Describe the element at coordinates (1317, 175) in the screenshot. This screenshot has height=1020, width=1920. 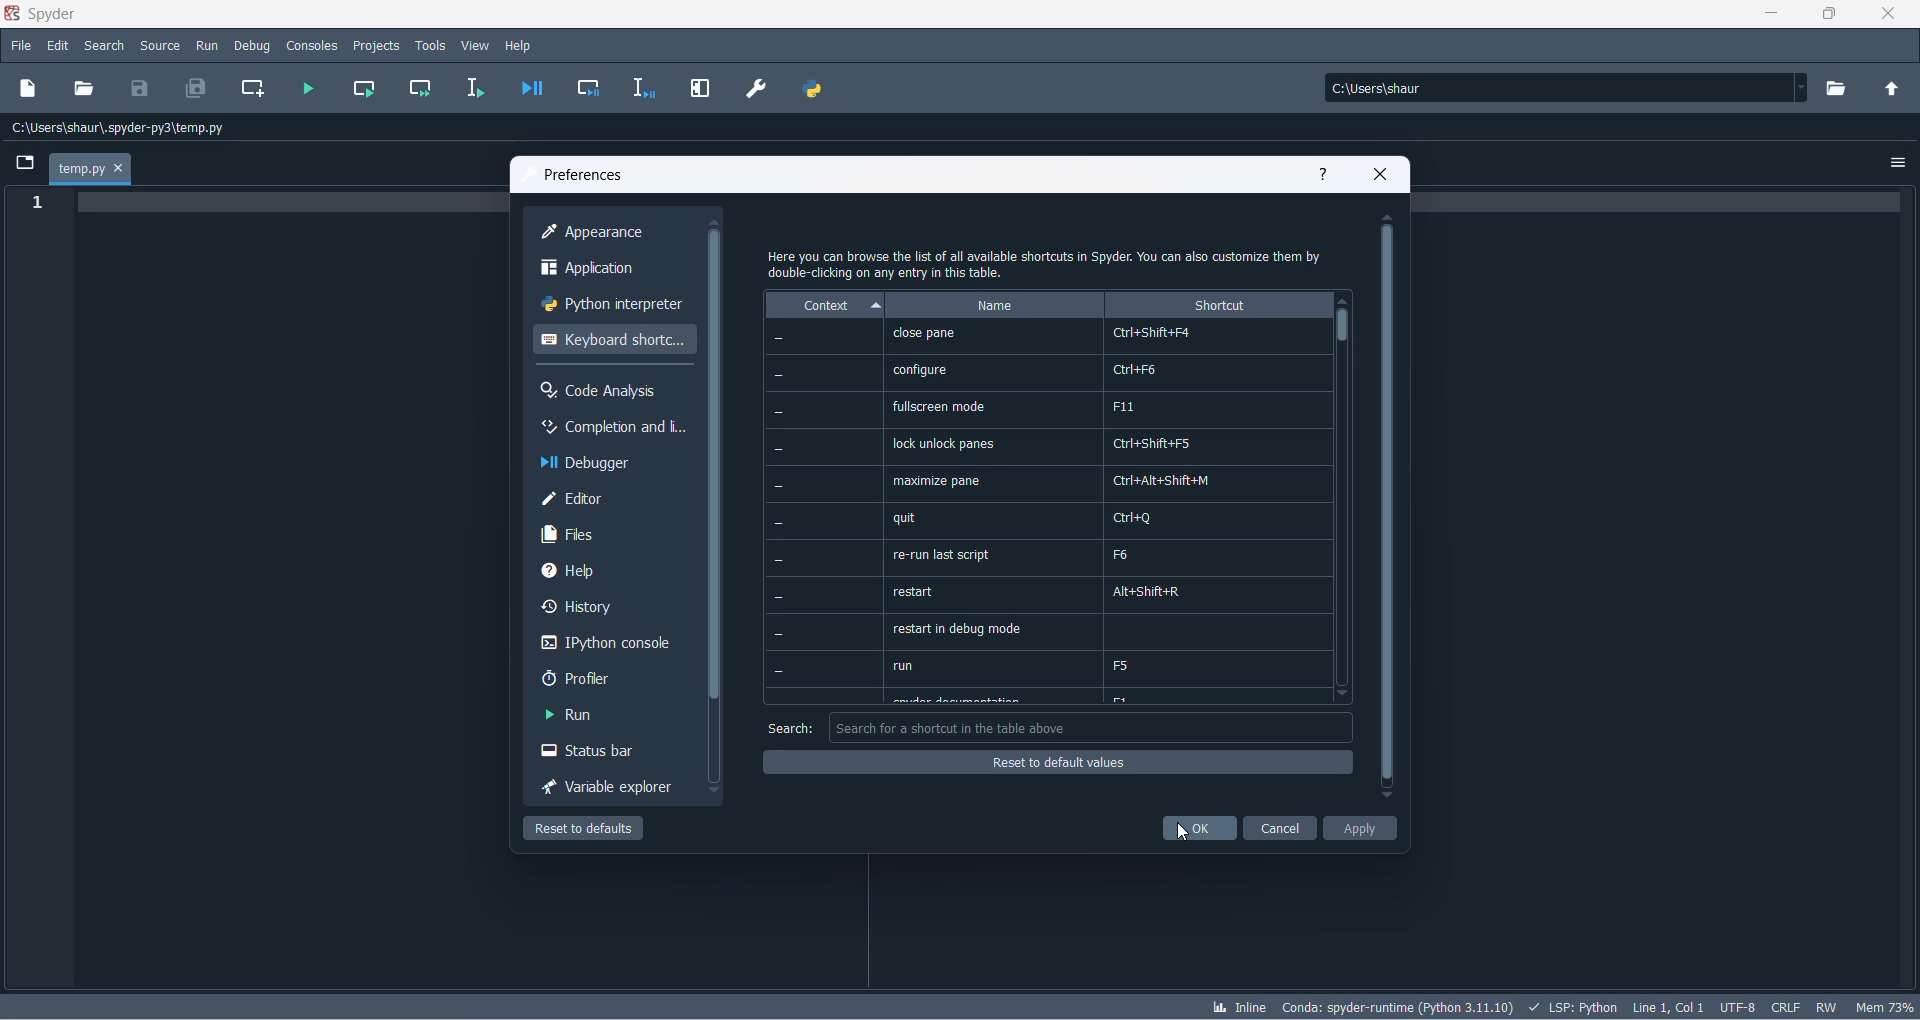
I see `help` at that location.